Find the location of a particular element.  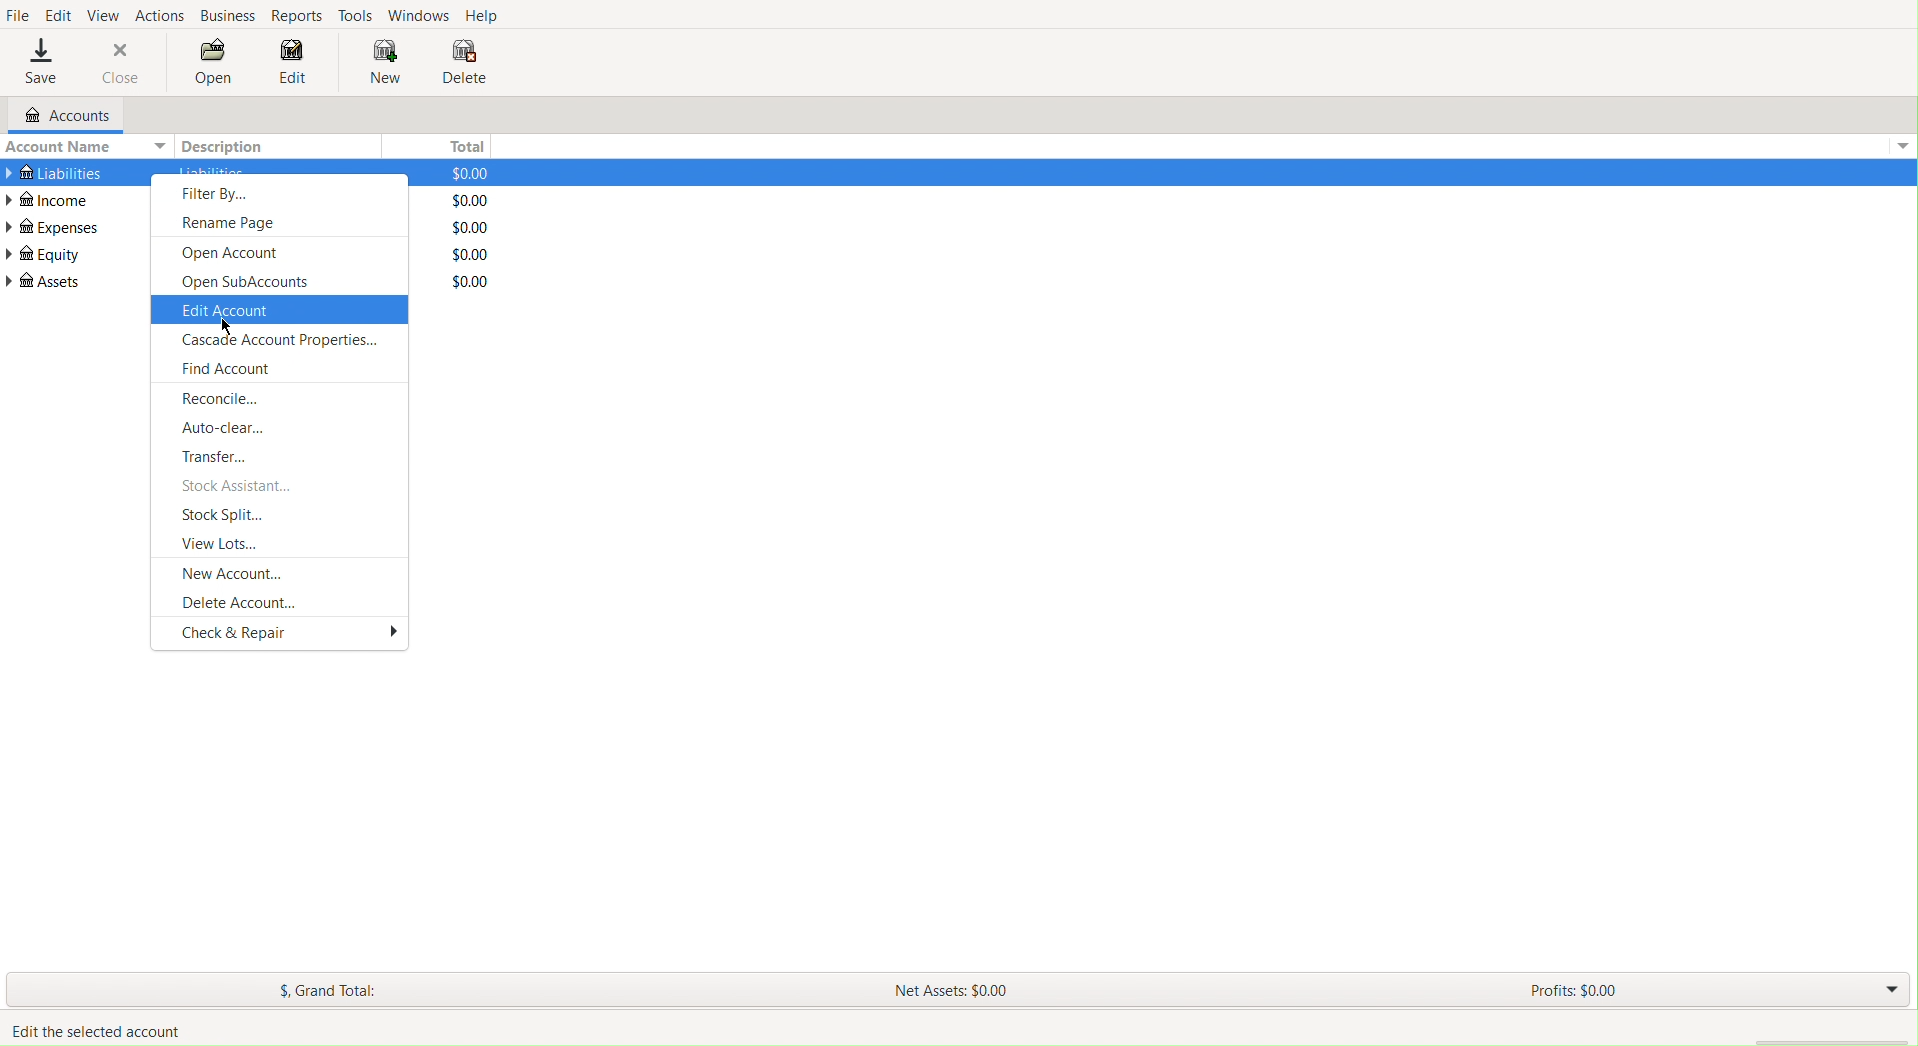

Open Sub Accounts is located at coordinates (248, 282).